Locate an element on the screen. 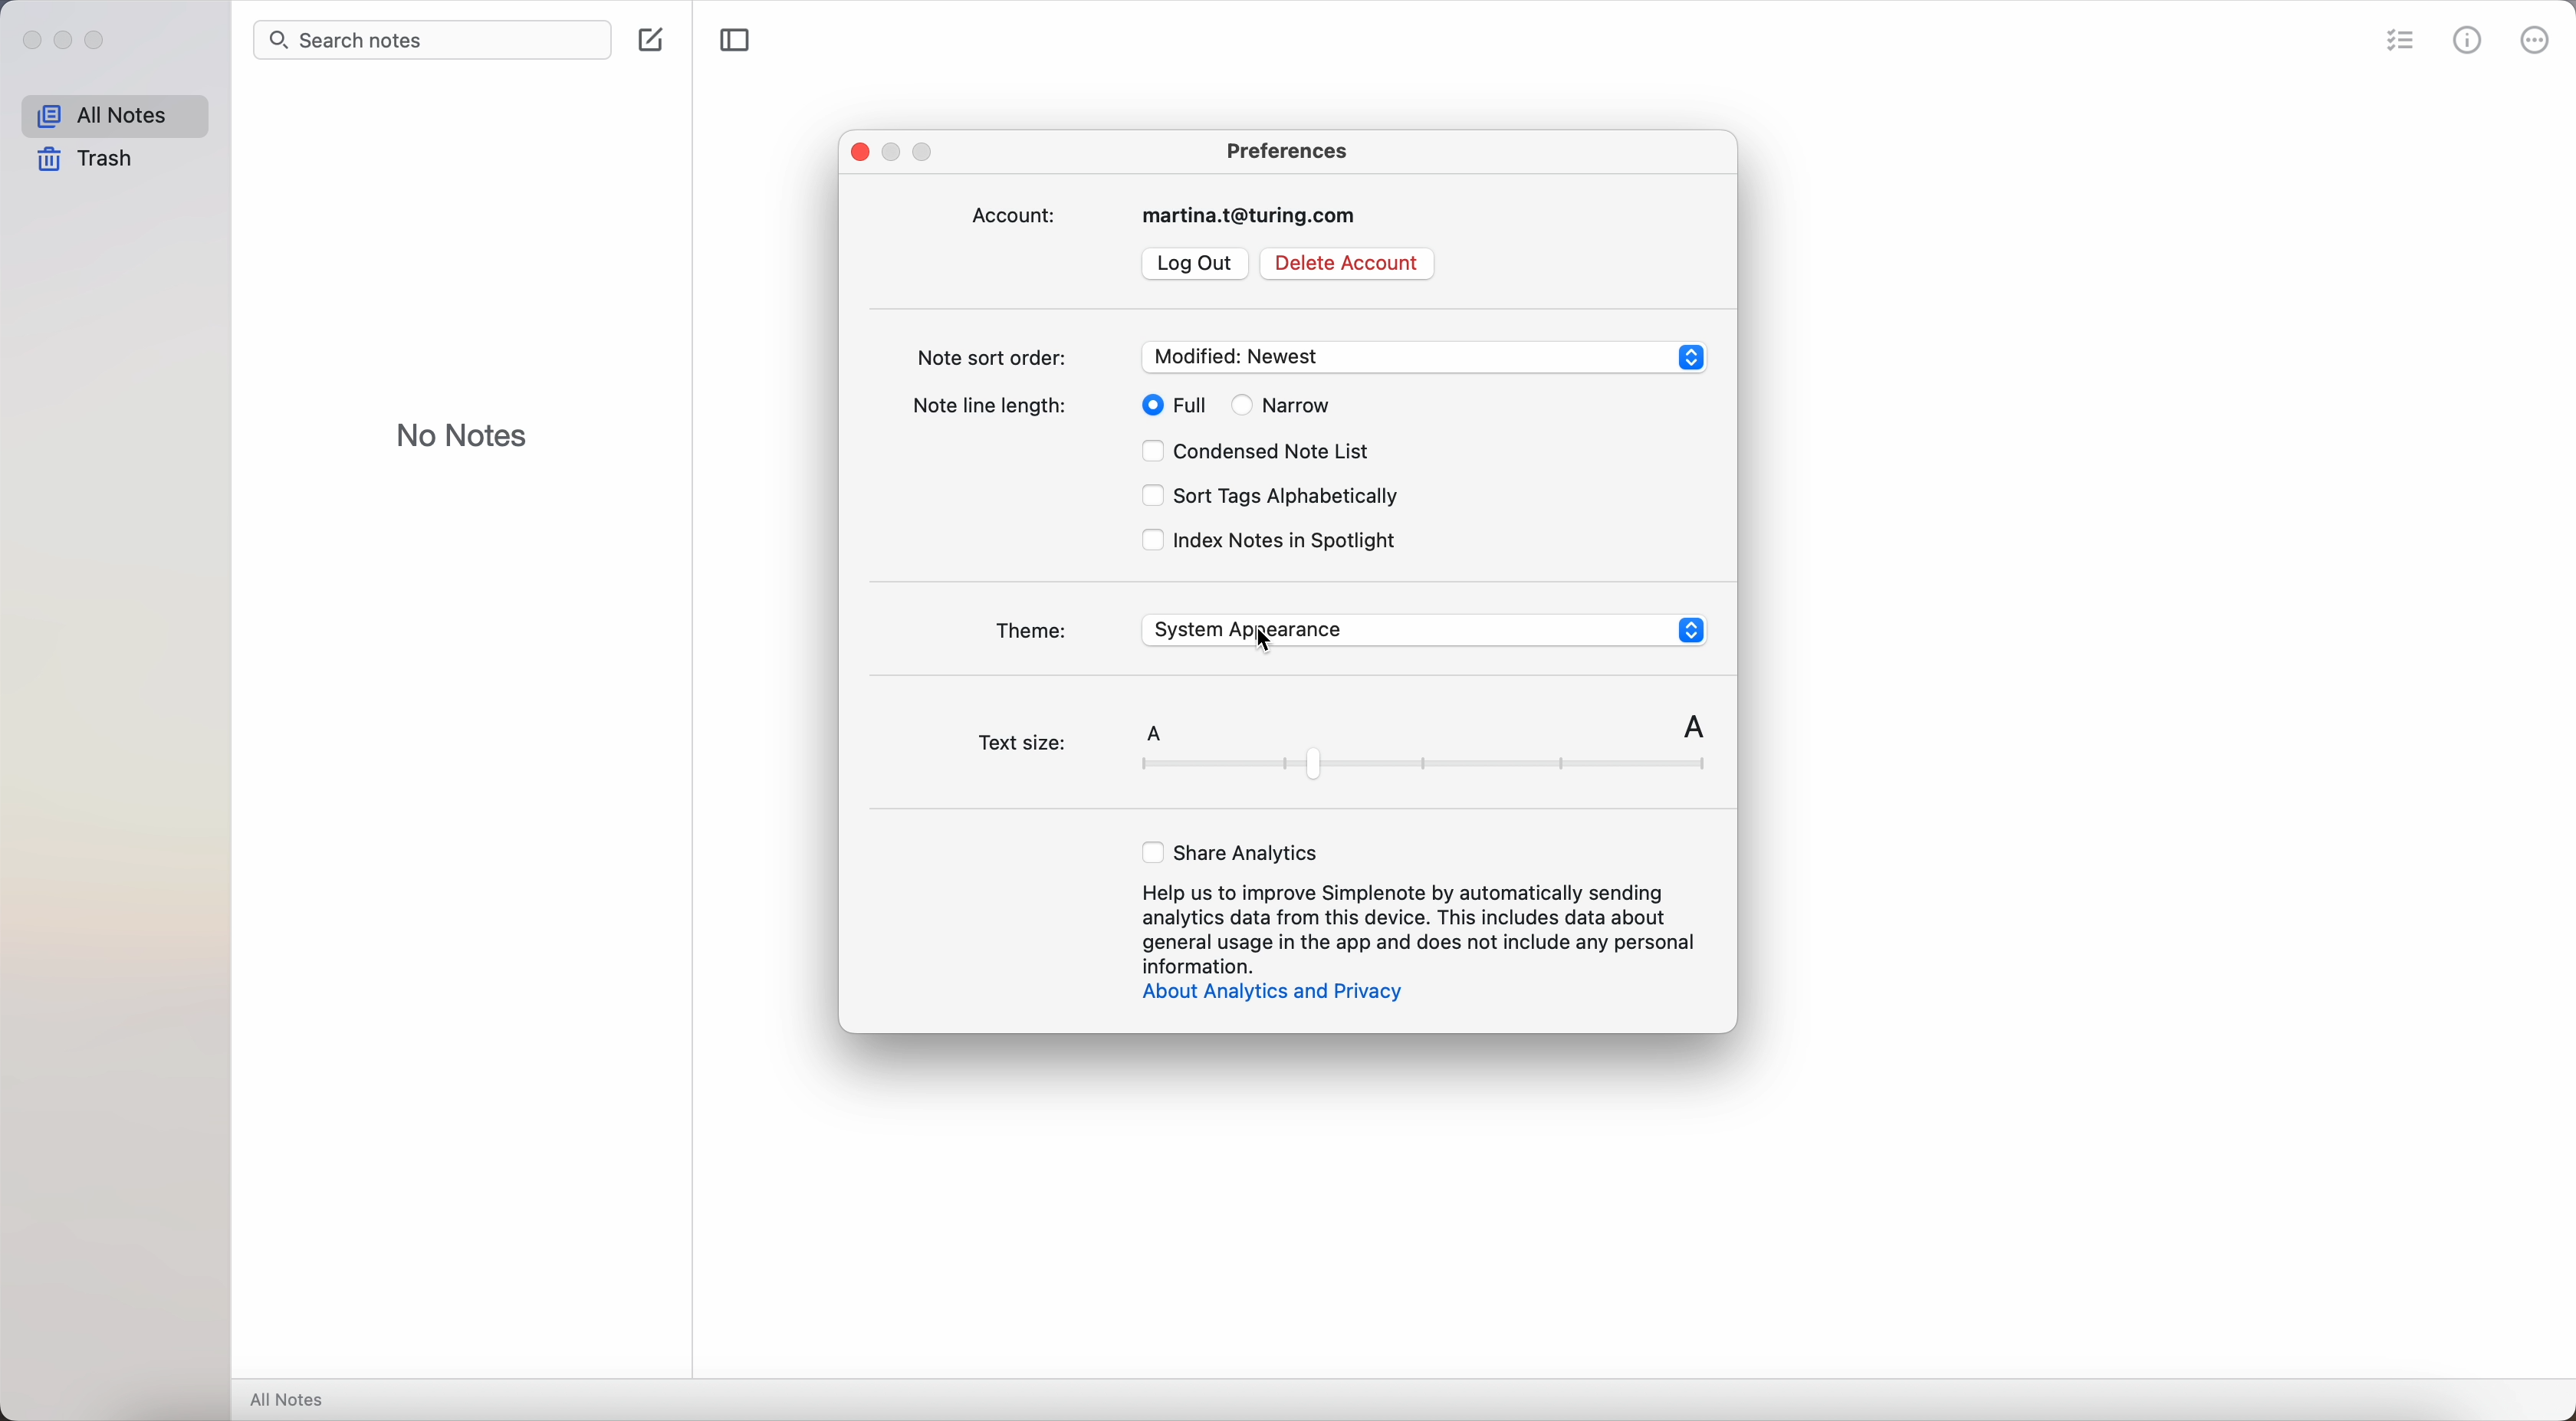 This screenshot has height=1421, width=2576. more options is located at coordinates (2538, 38).